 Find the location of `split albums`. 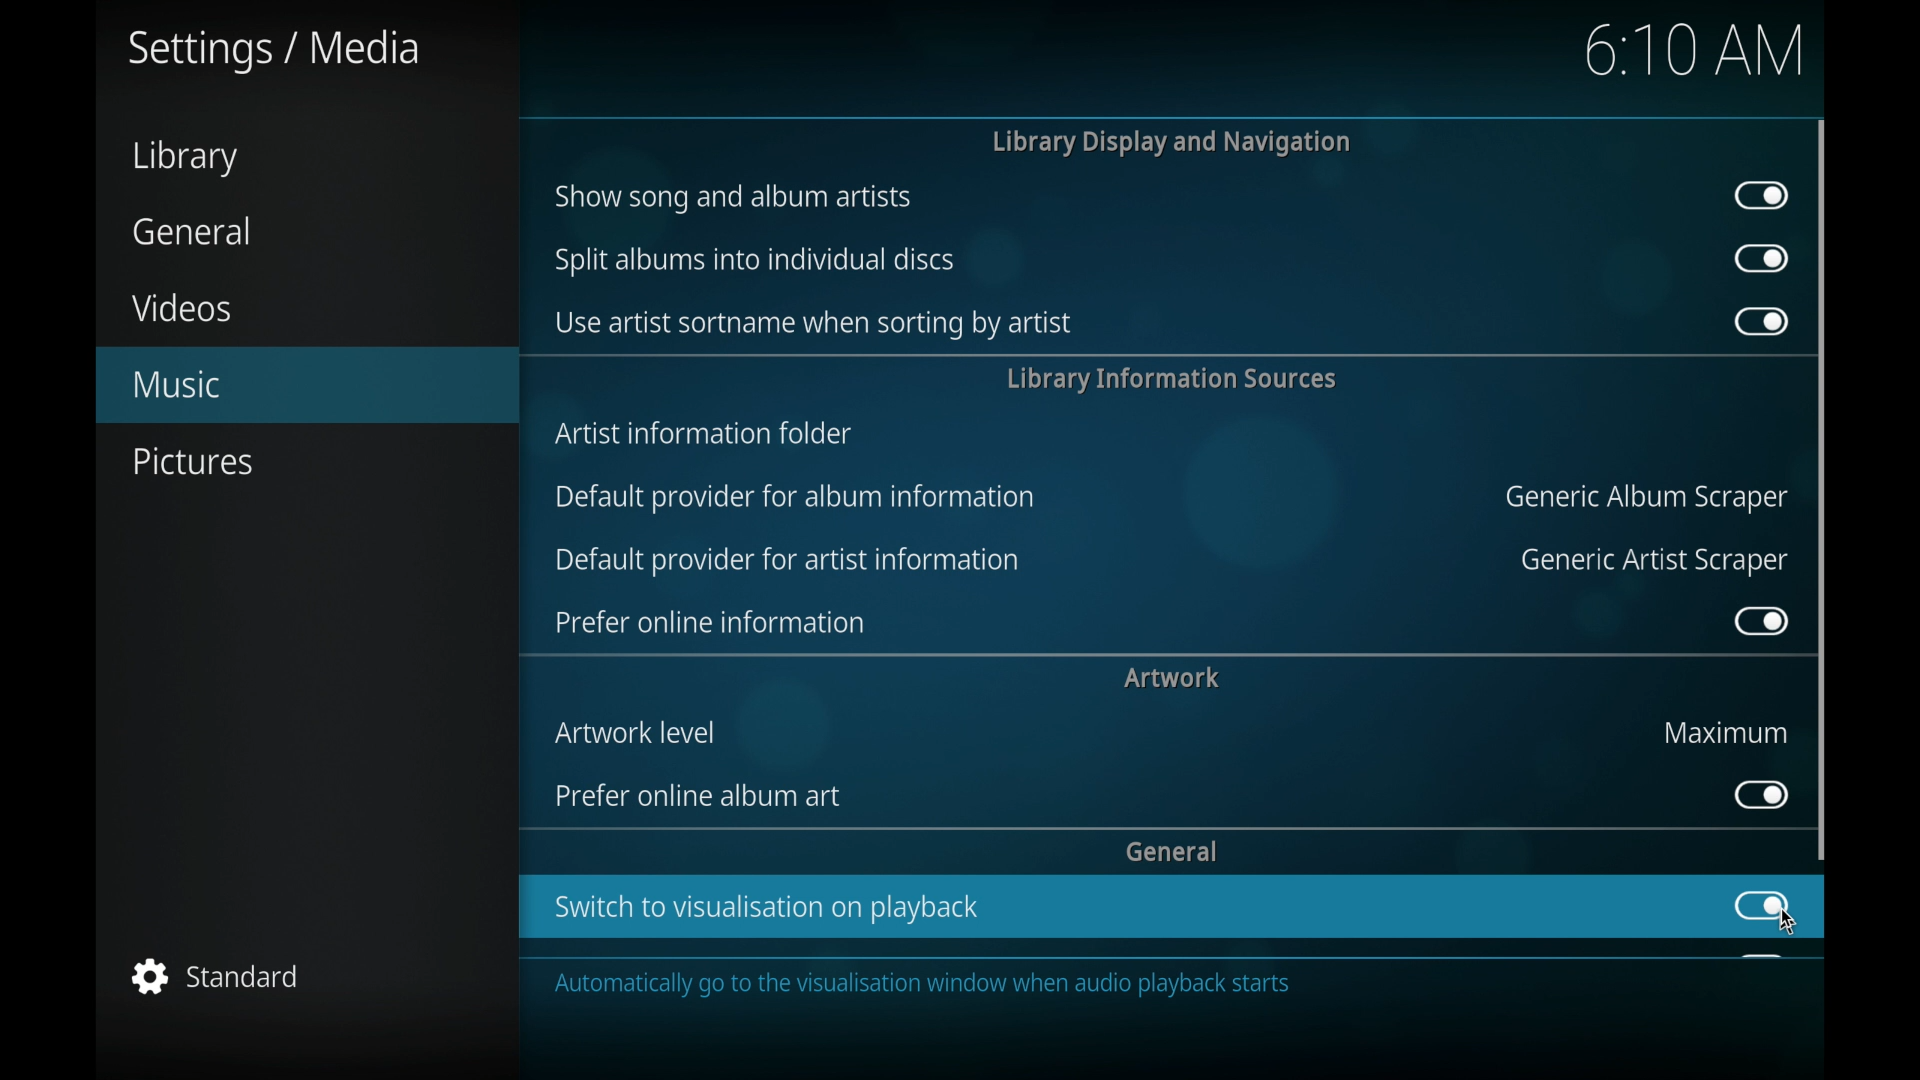

split albums is located at coordinates (756, 260).